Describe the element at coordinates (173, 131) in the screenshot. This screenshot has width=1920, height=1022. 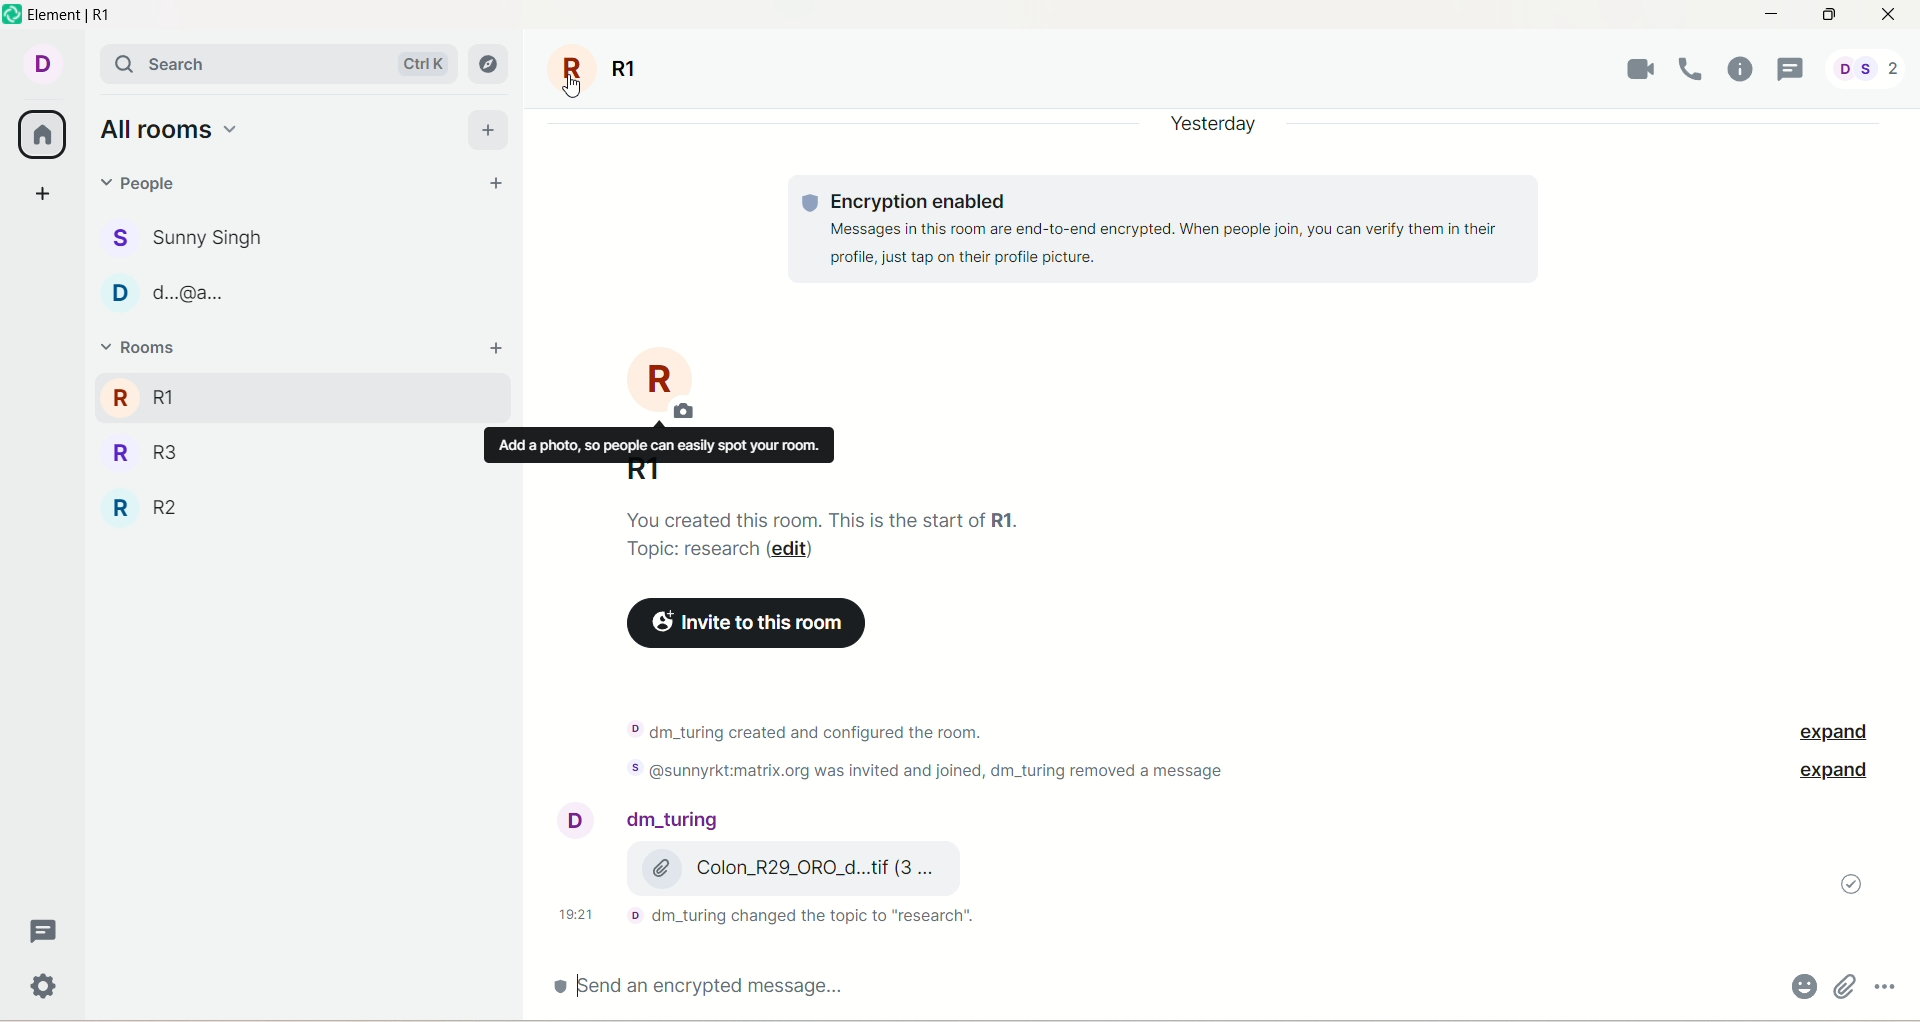
I see `all rooms` at that location.